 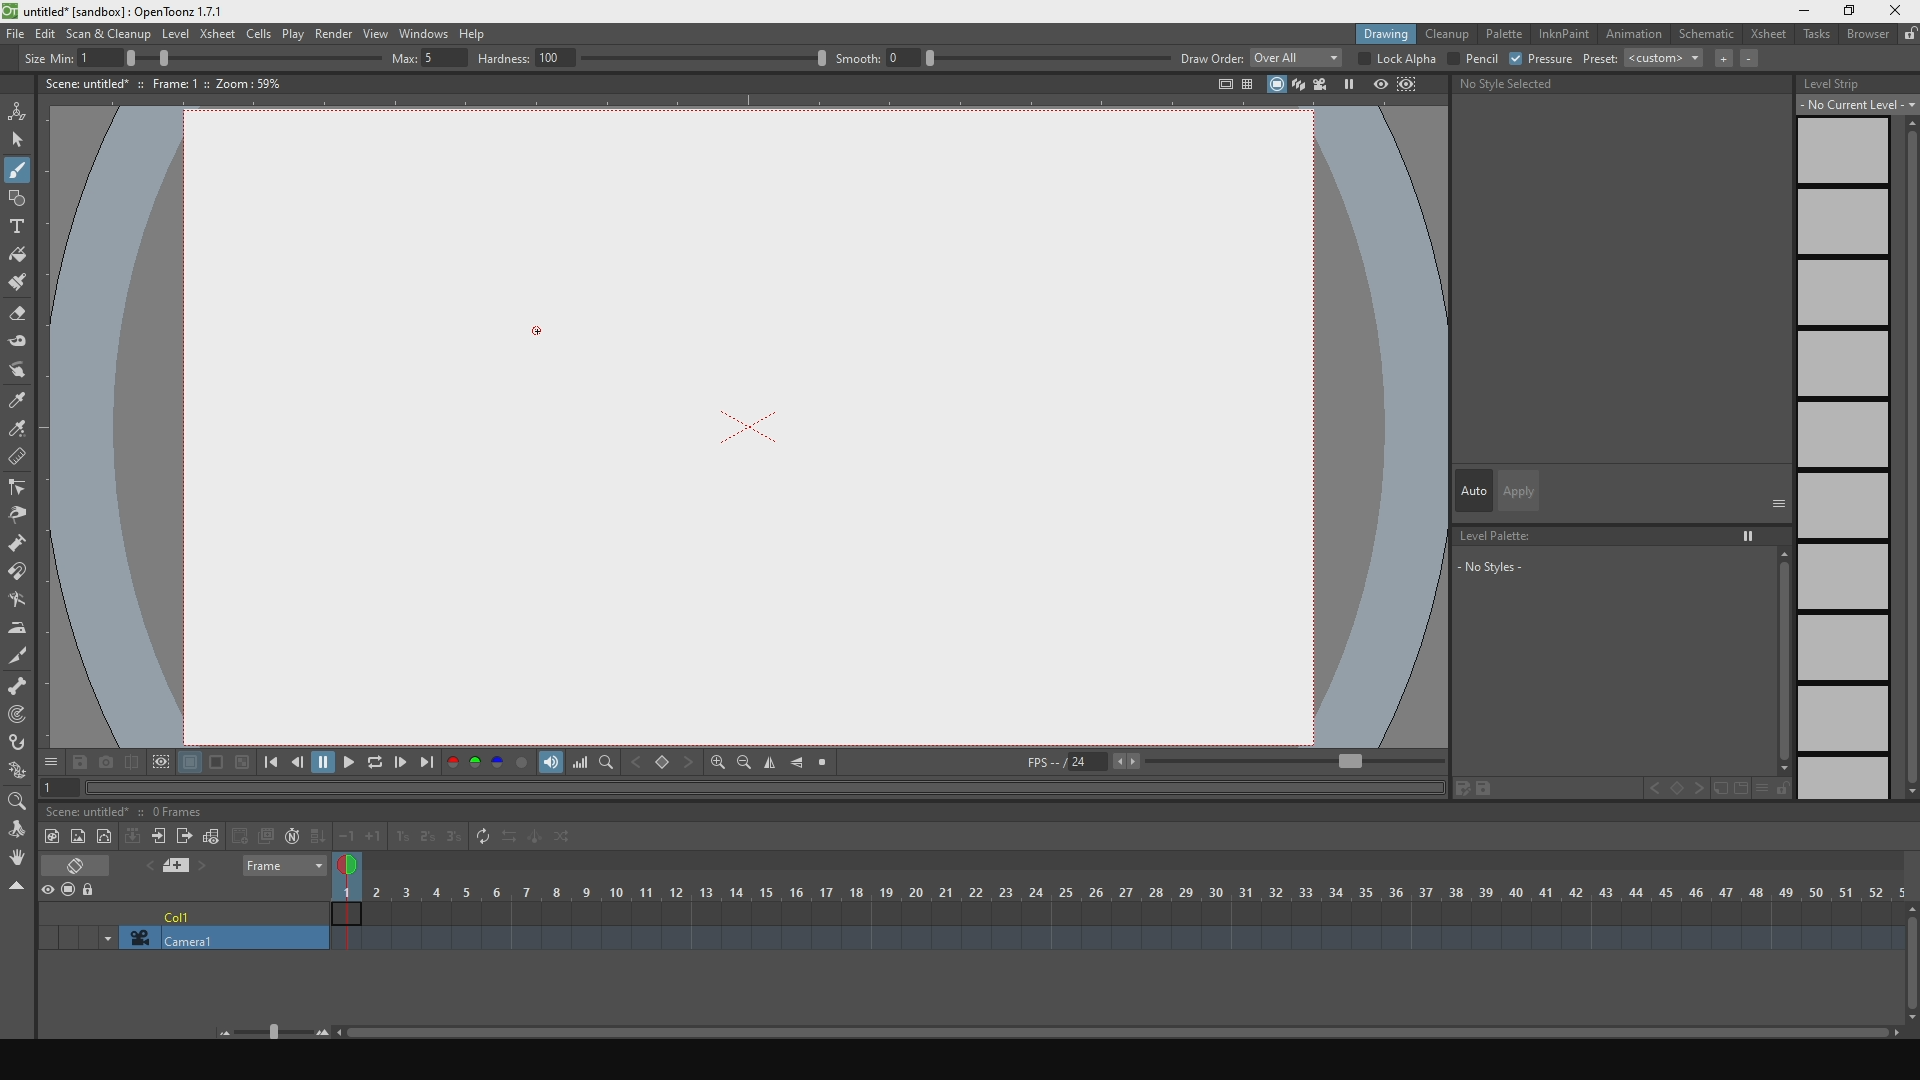 What do you see at coordinates (22, 197) in the screenshot?
I see `shape` at bounding box center [22, 197].